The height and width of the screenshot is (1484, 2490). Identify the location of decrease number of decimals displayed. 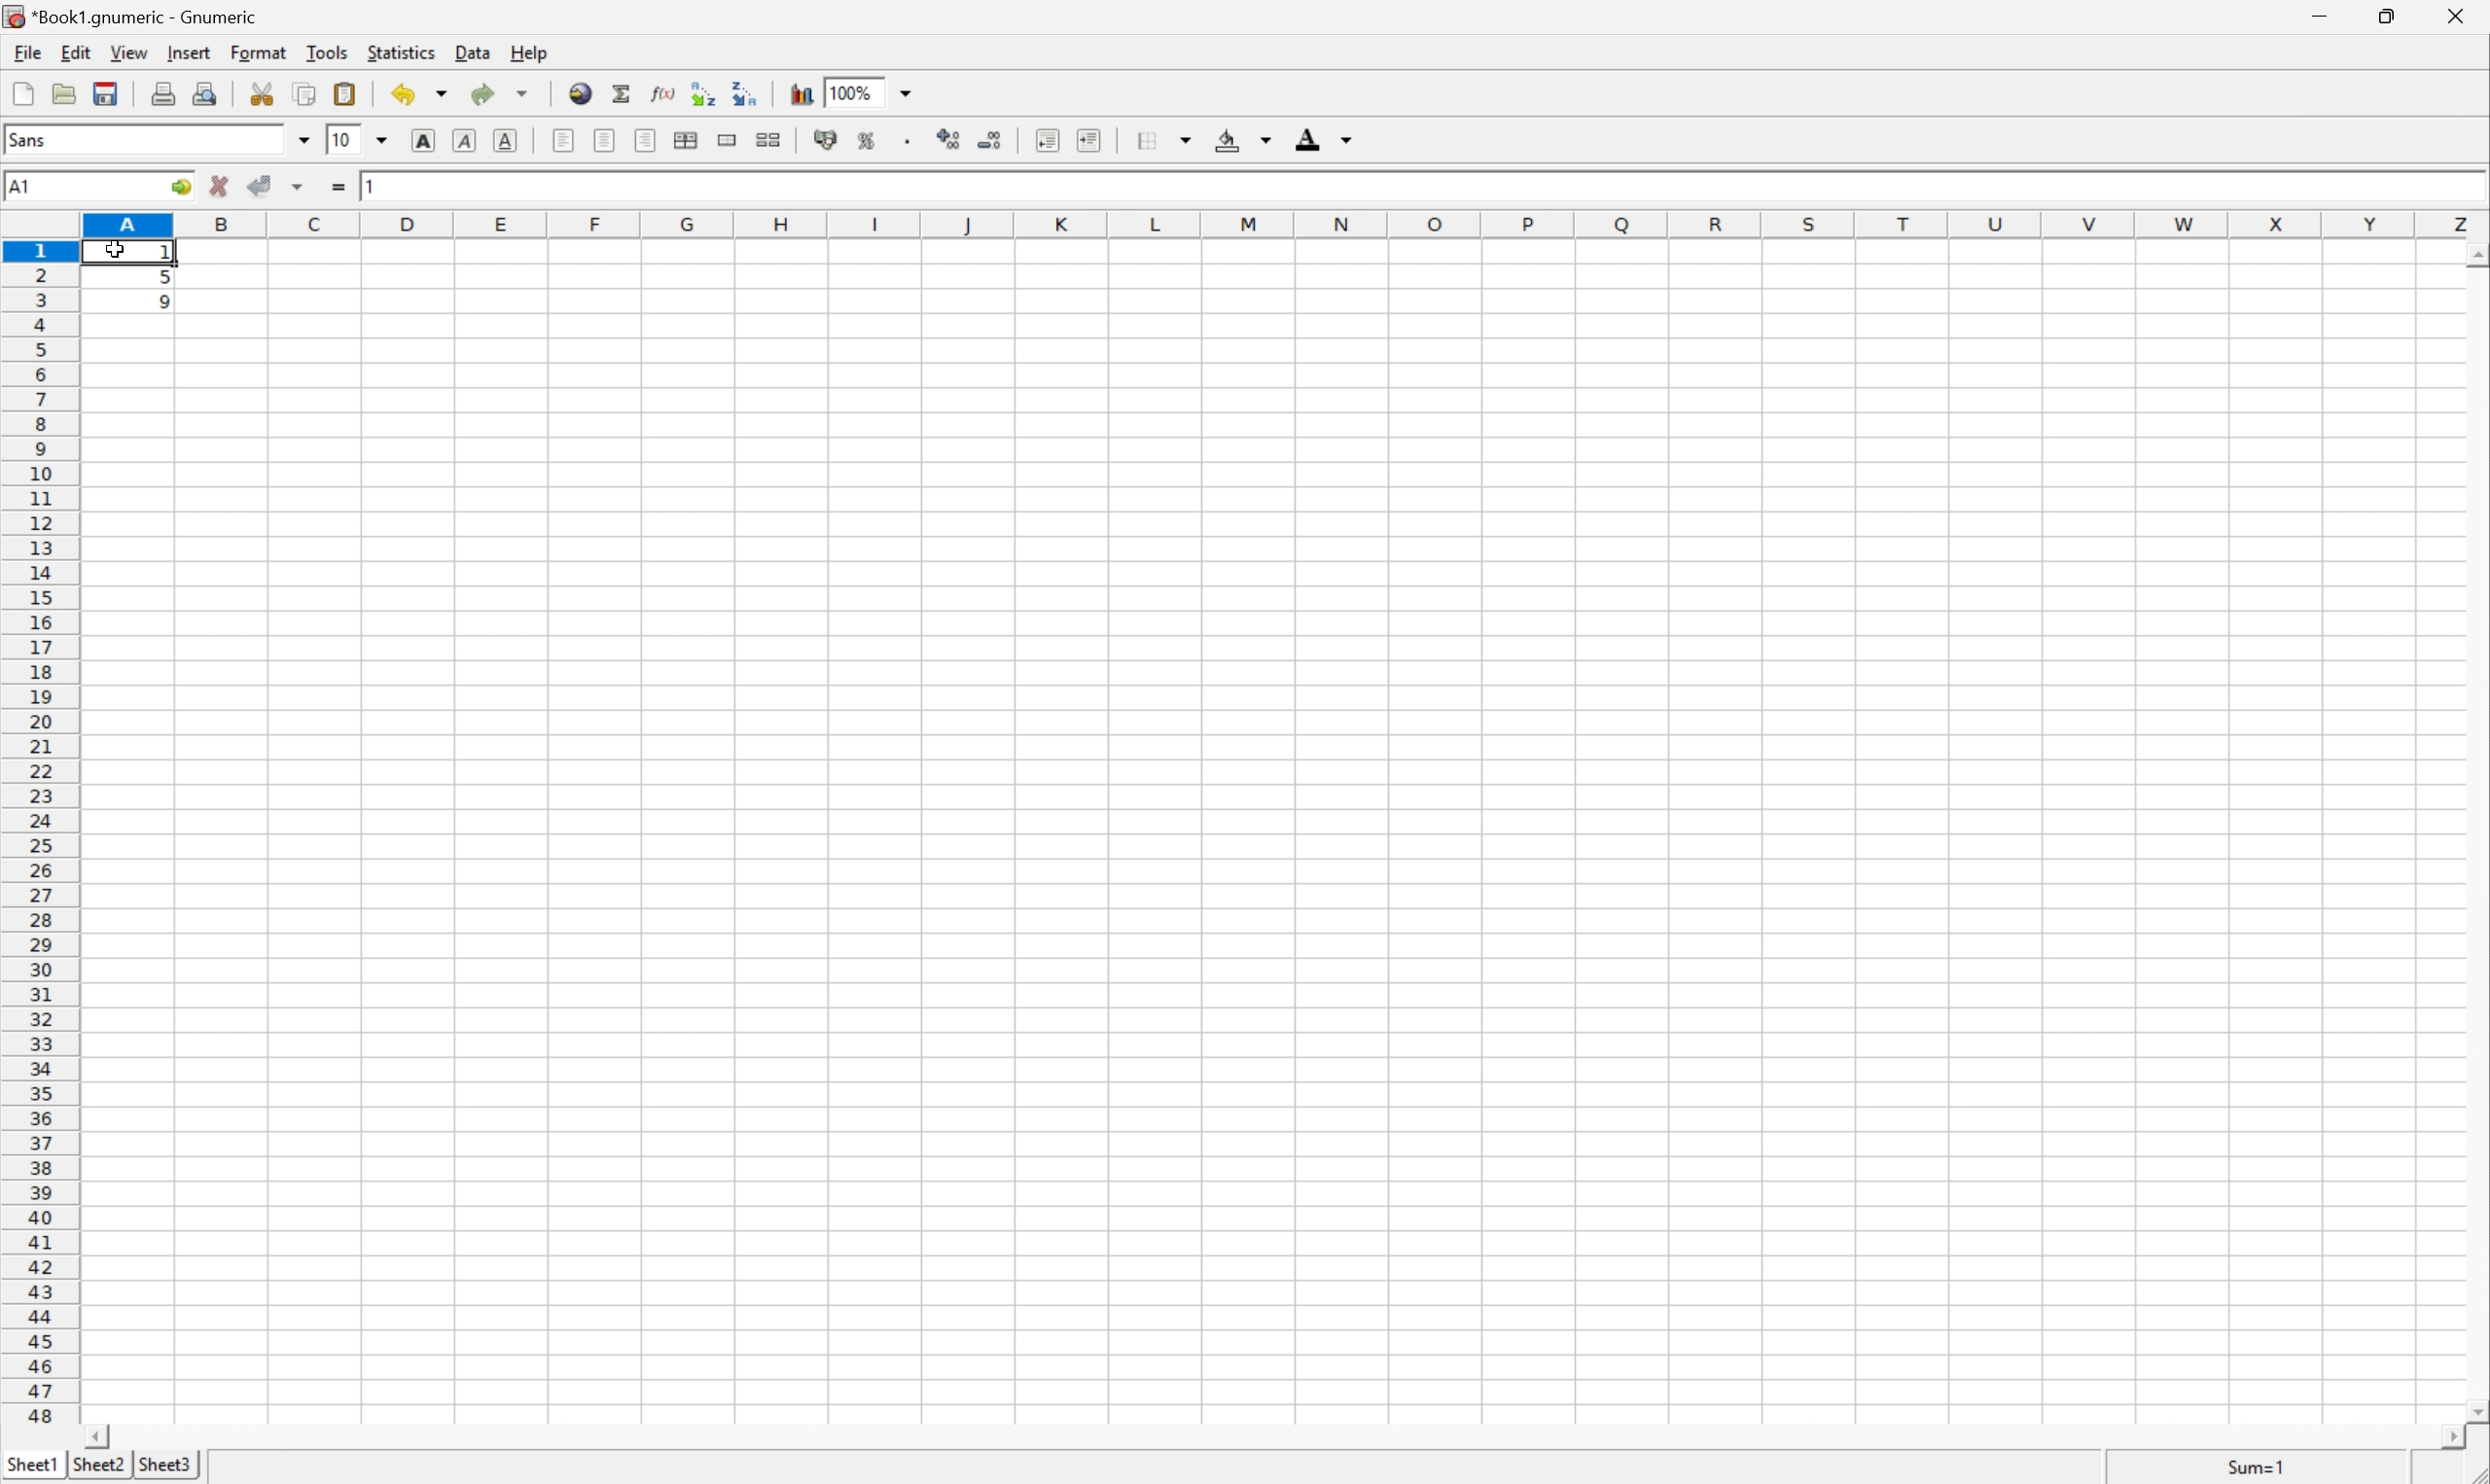
(988, 139).